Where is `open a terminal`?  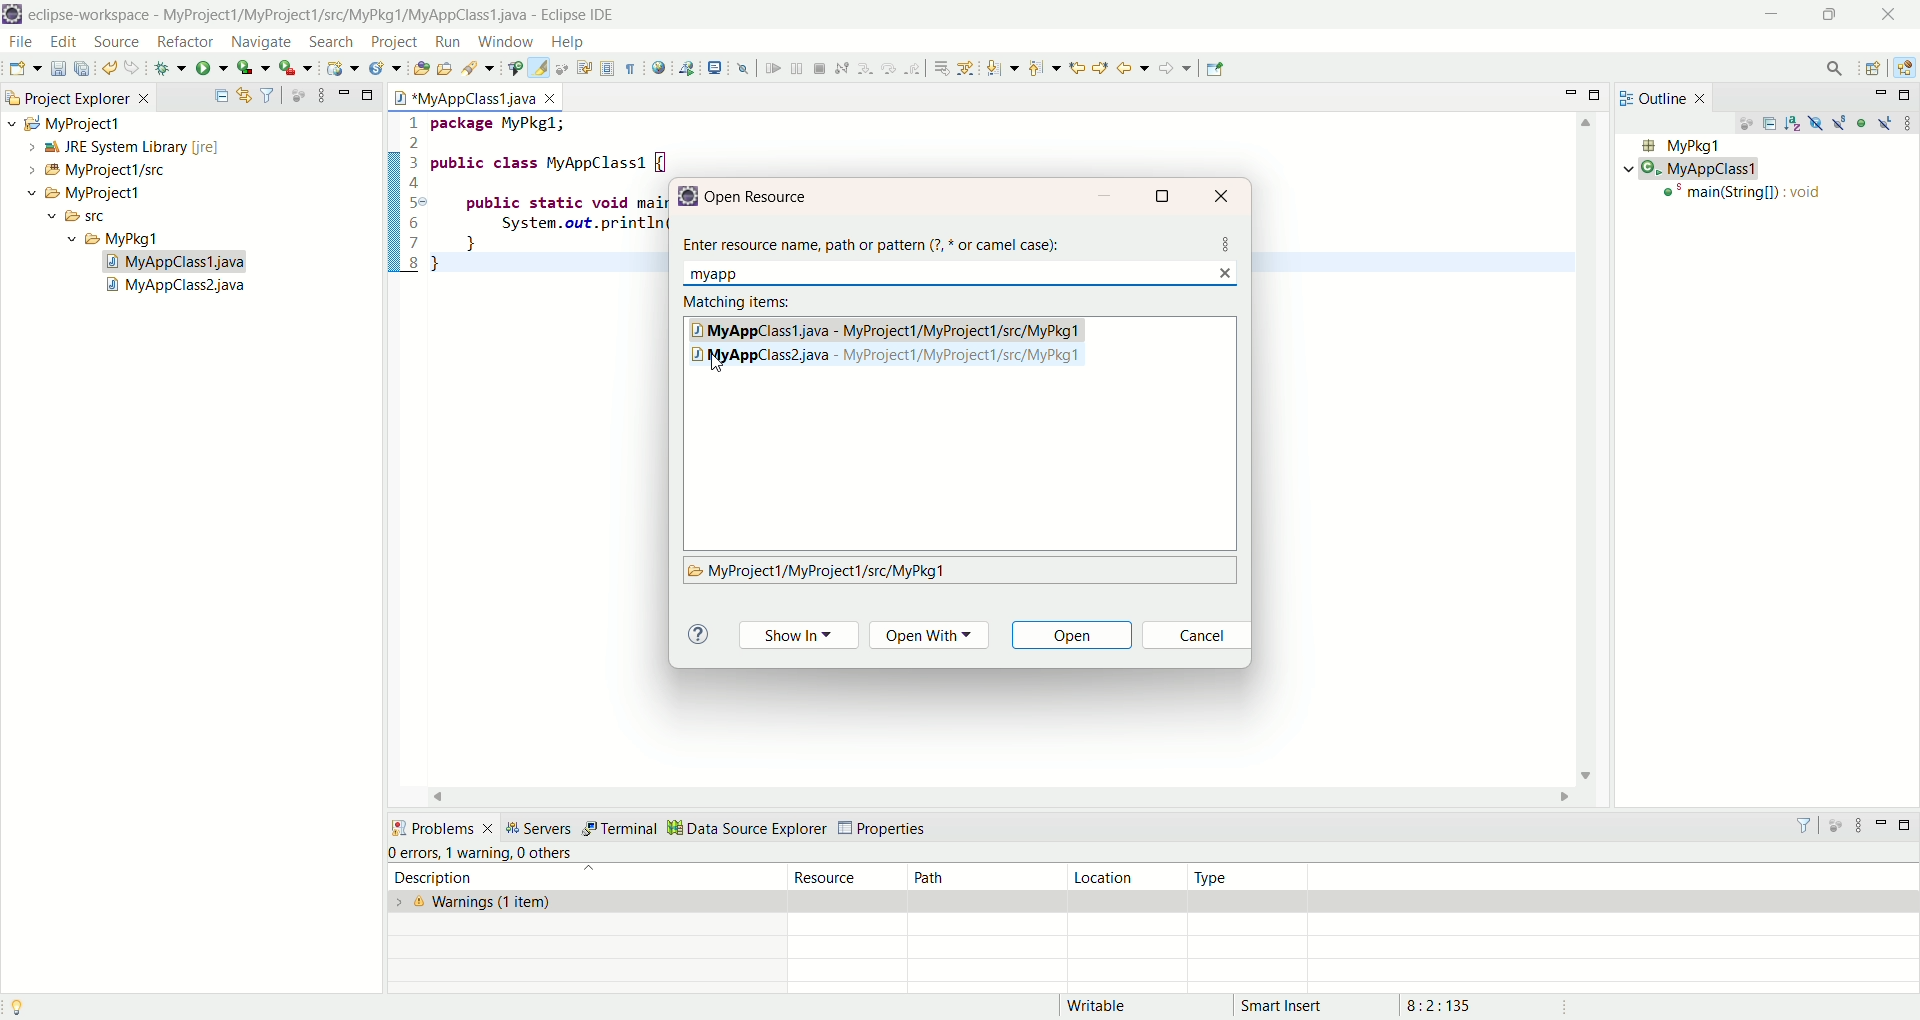
open a terminal is located at coordinates (715, 68).